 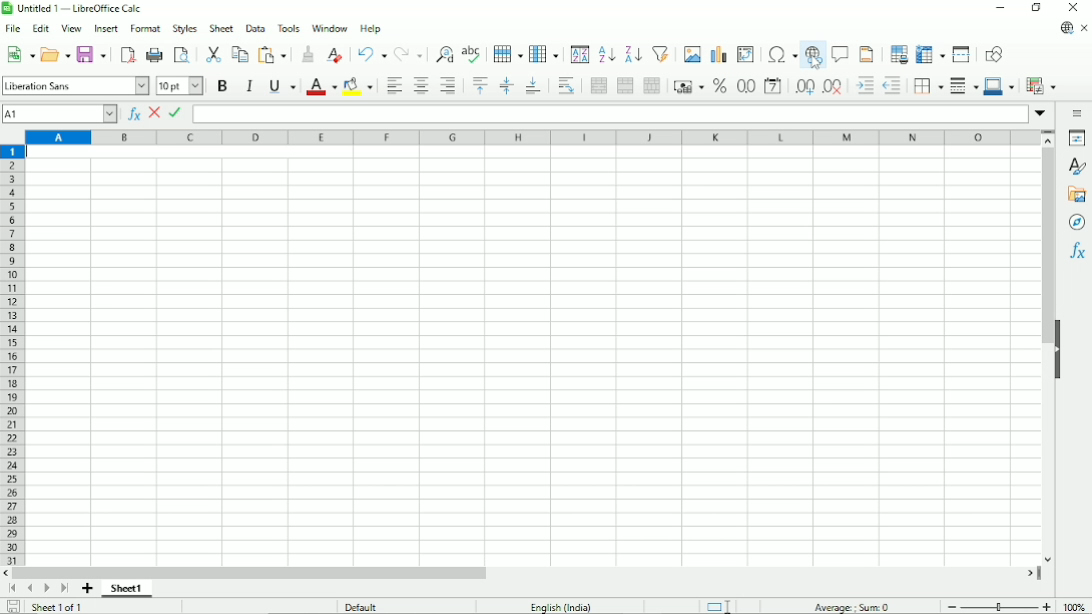 I want to click on Headers and footers, so click(x=866, y=54).